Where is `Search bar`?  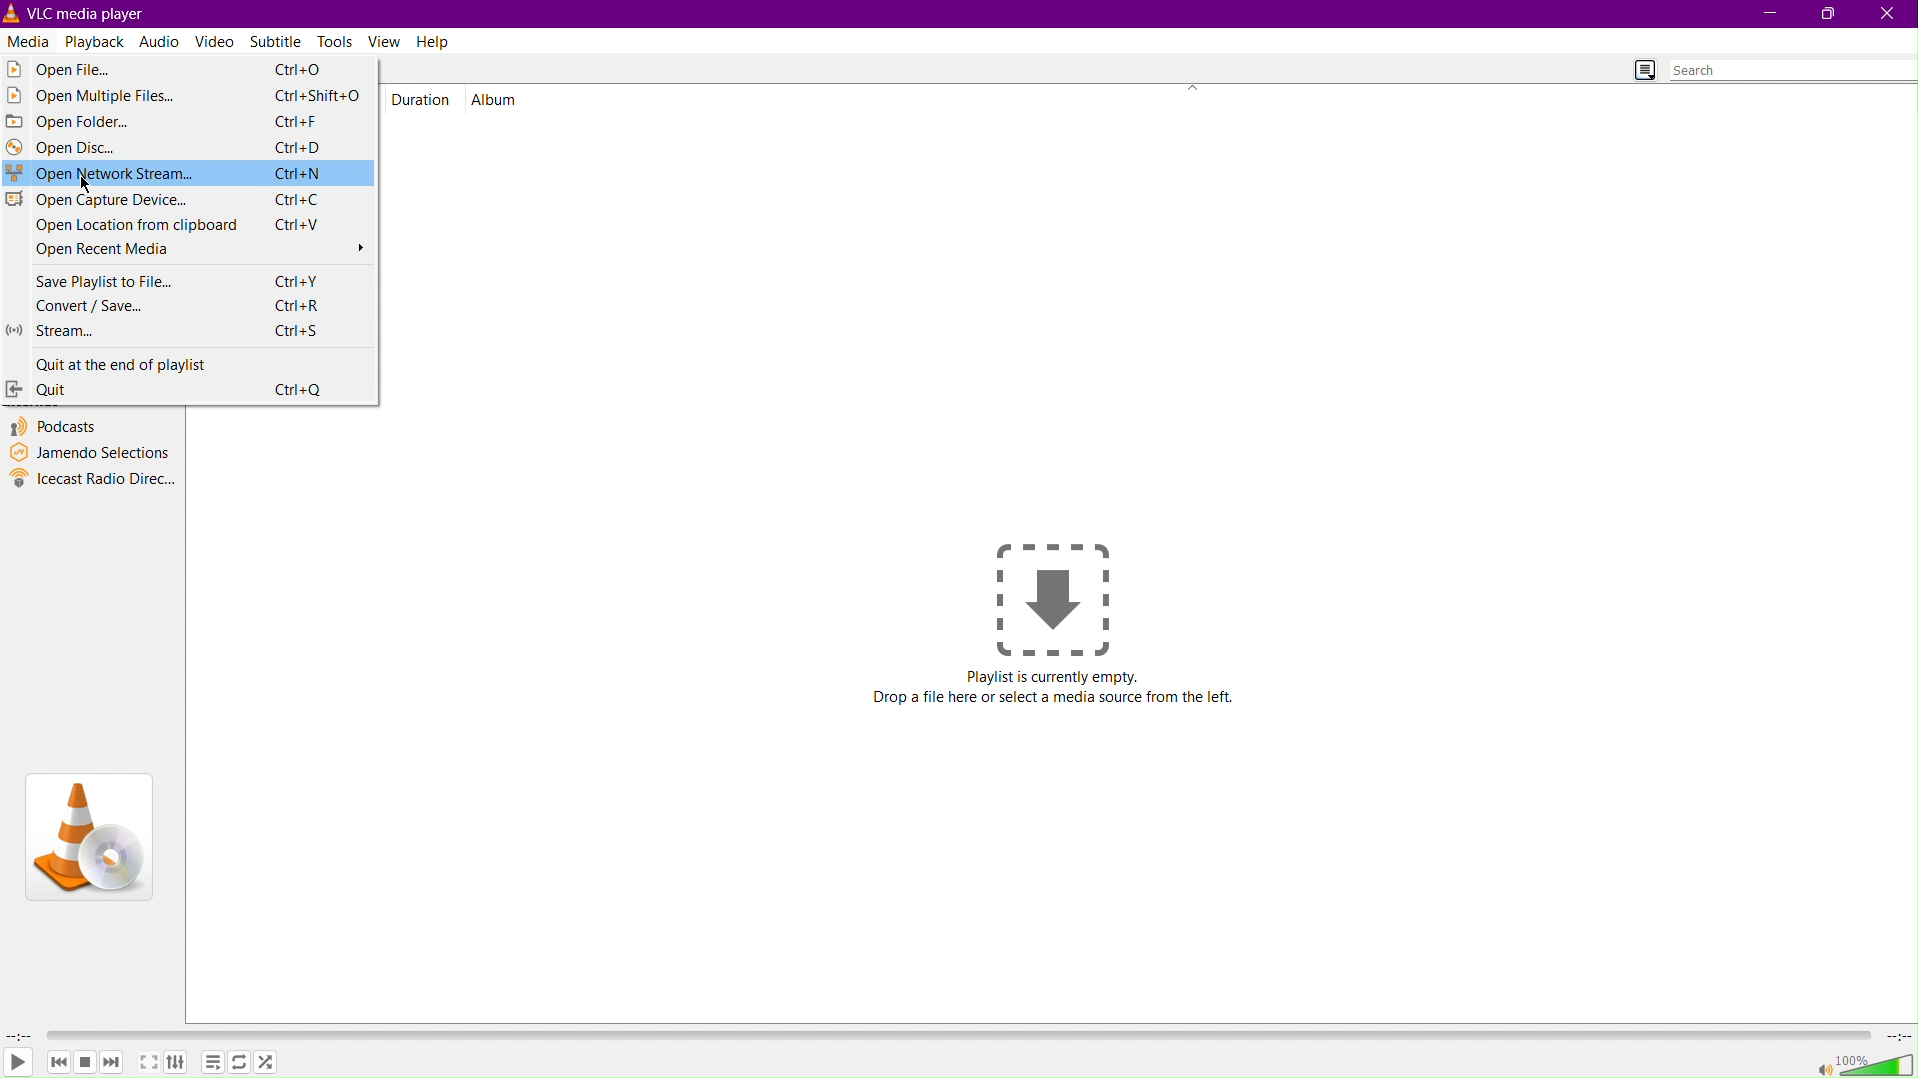
Search bar is located at coordinates (1791, 72).